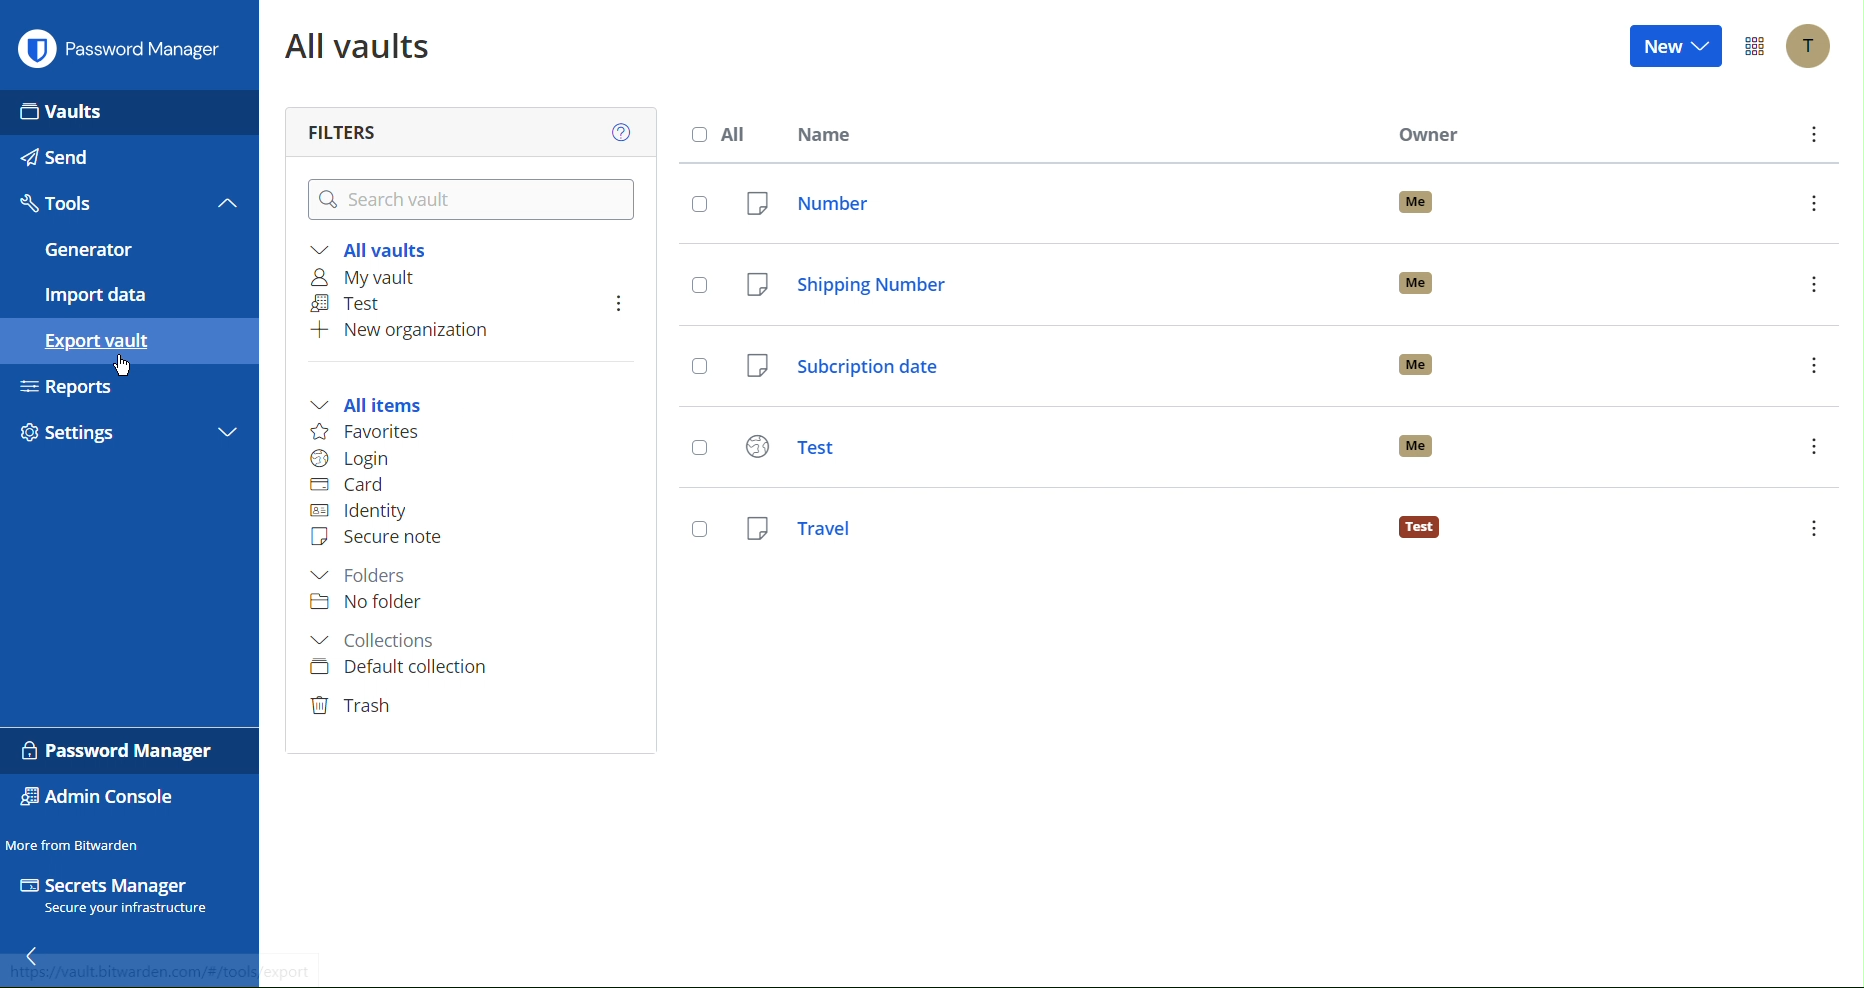 The width and height of the screenshot is (1864, 988). I want to click on Close tools, so click(229, 203).